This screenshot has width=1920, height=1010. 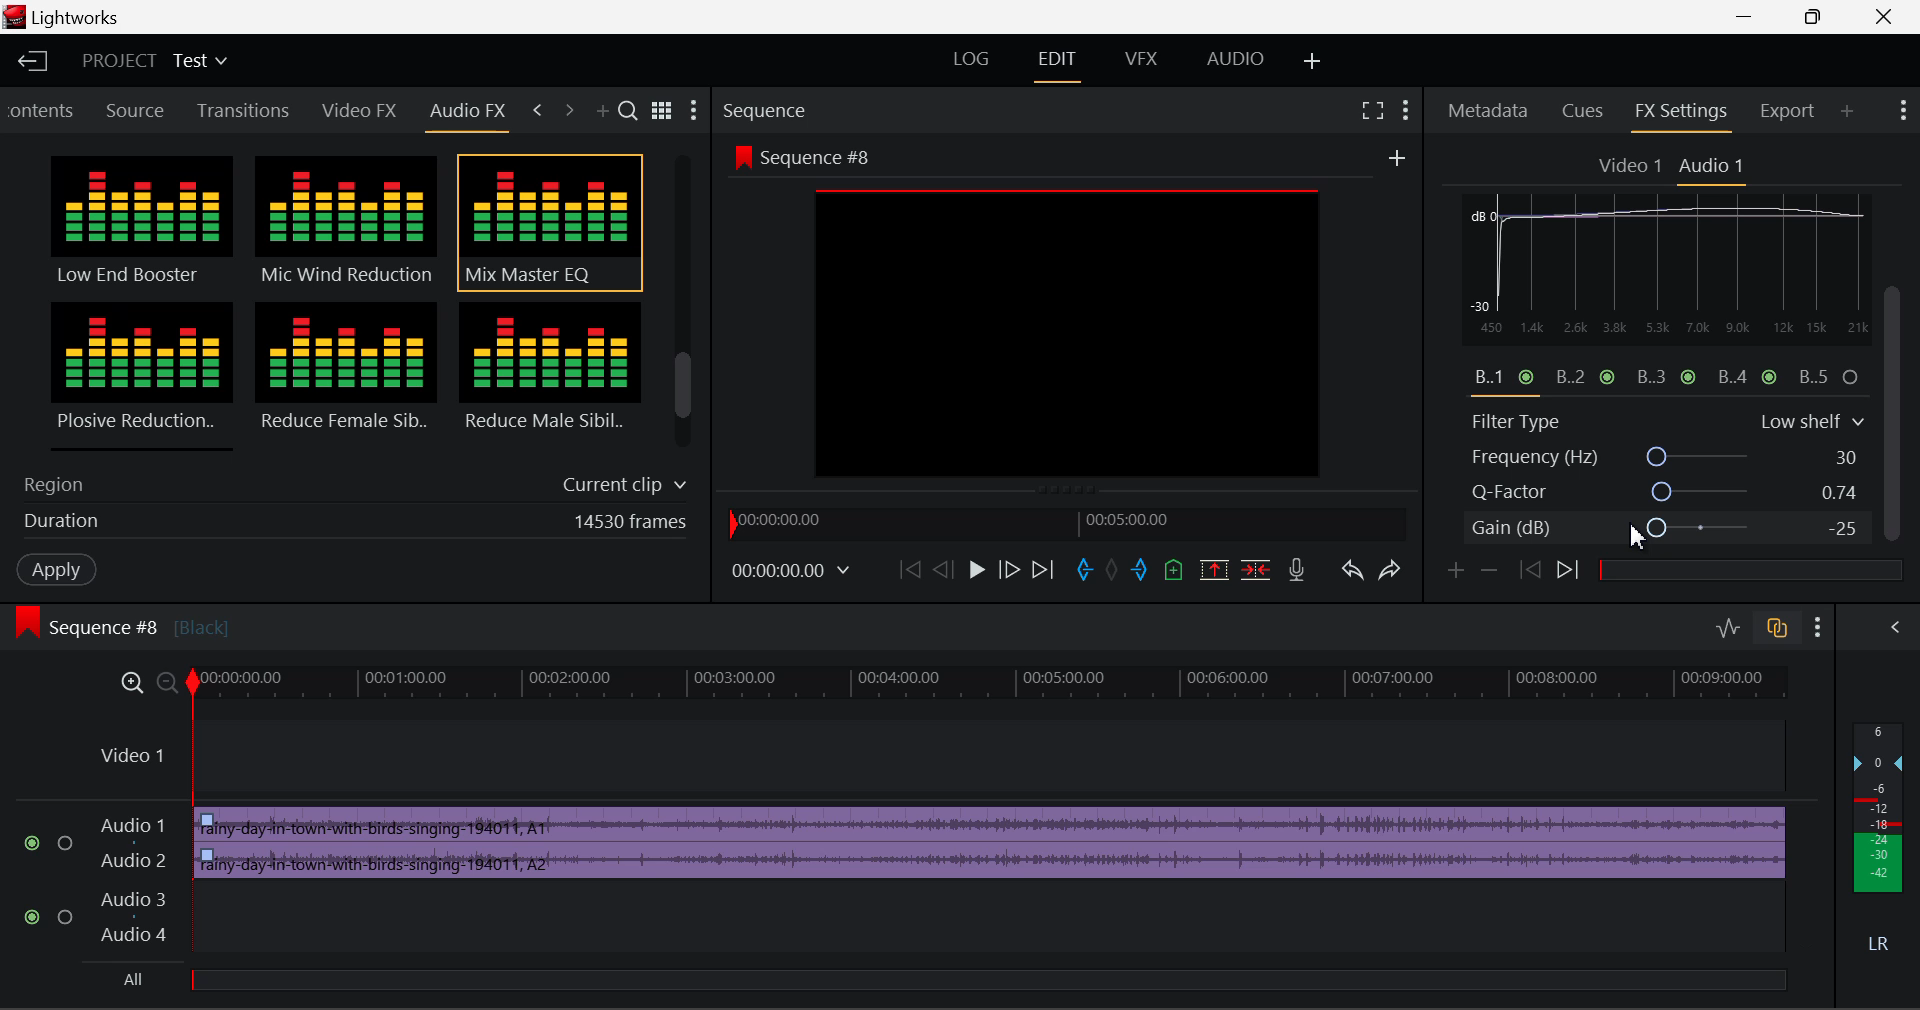 I want to click on Contents, so click(x=43, y=108).